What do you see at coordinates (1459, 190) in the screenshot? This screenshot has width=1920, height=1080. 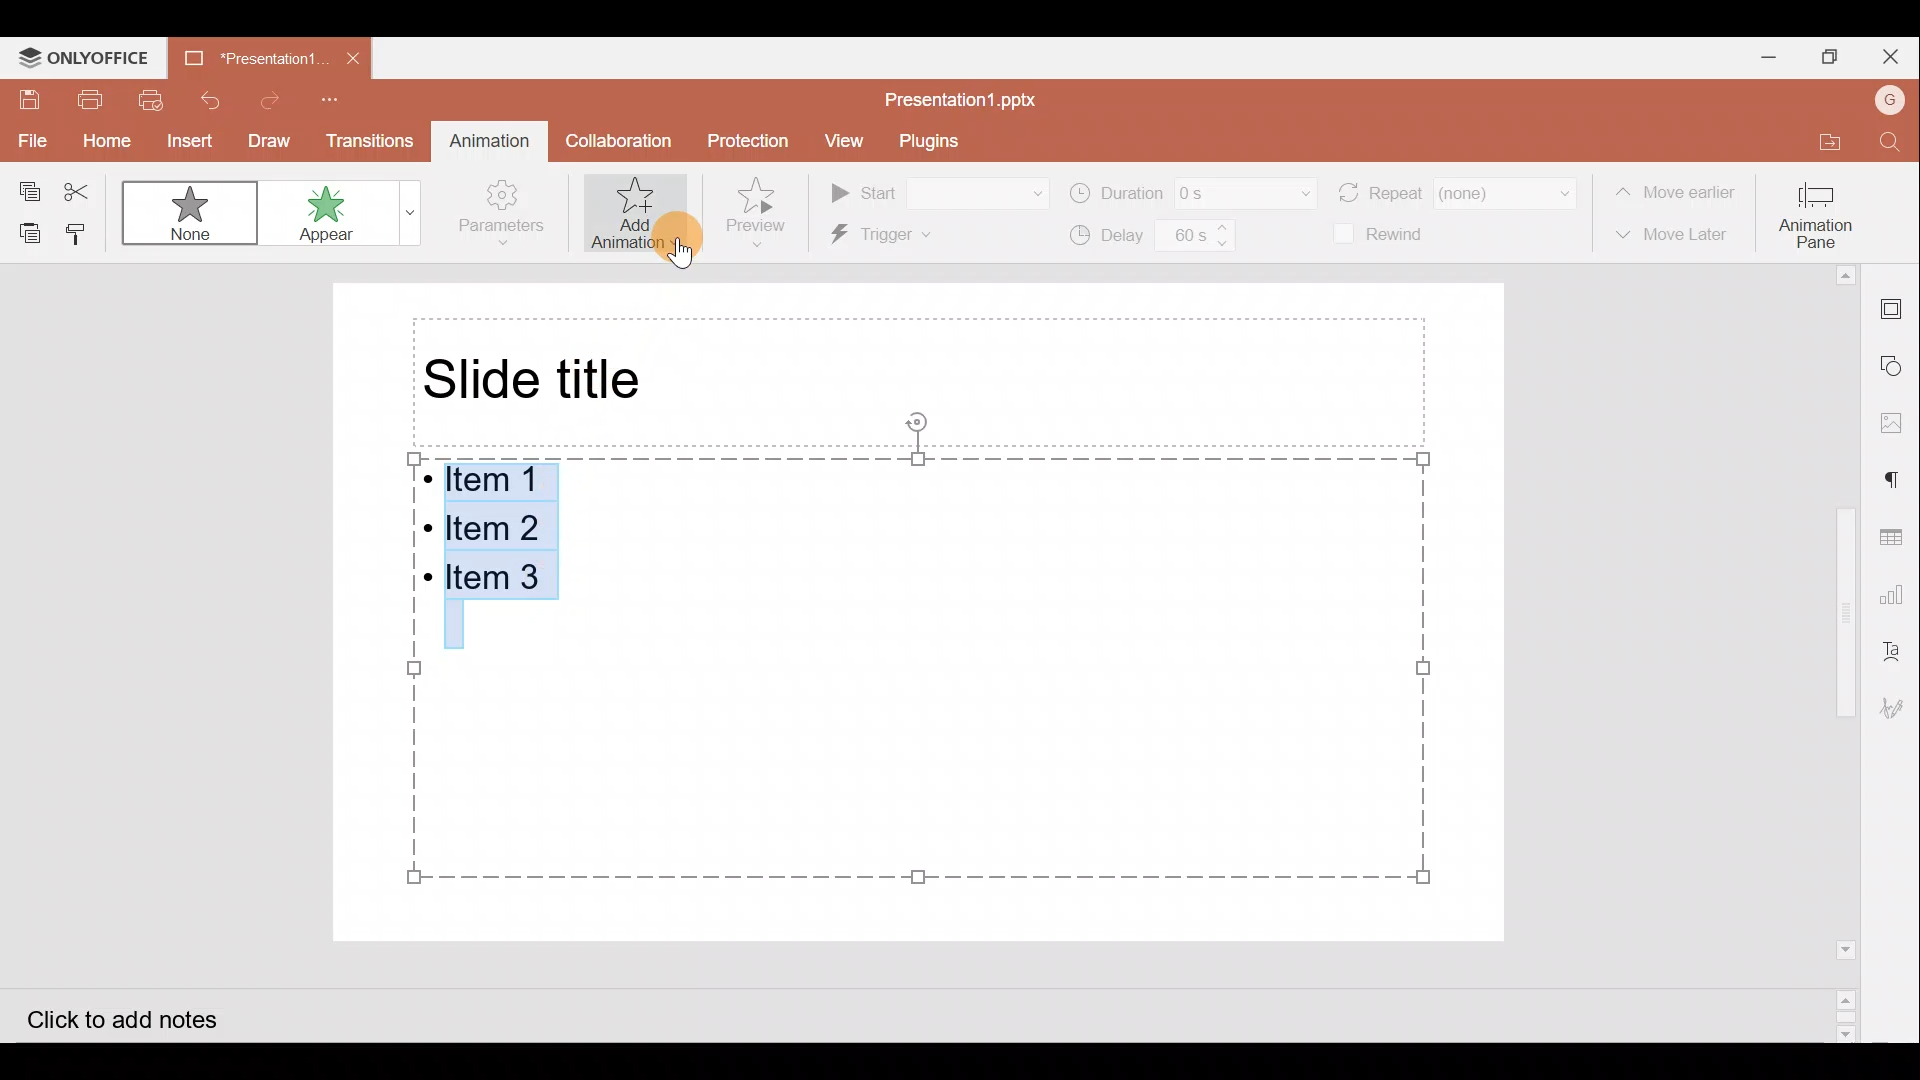 I see `Repeat` at bounding box center [1459, 190].